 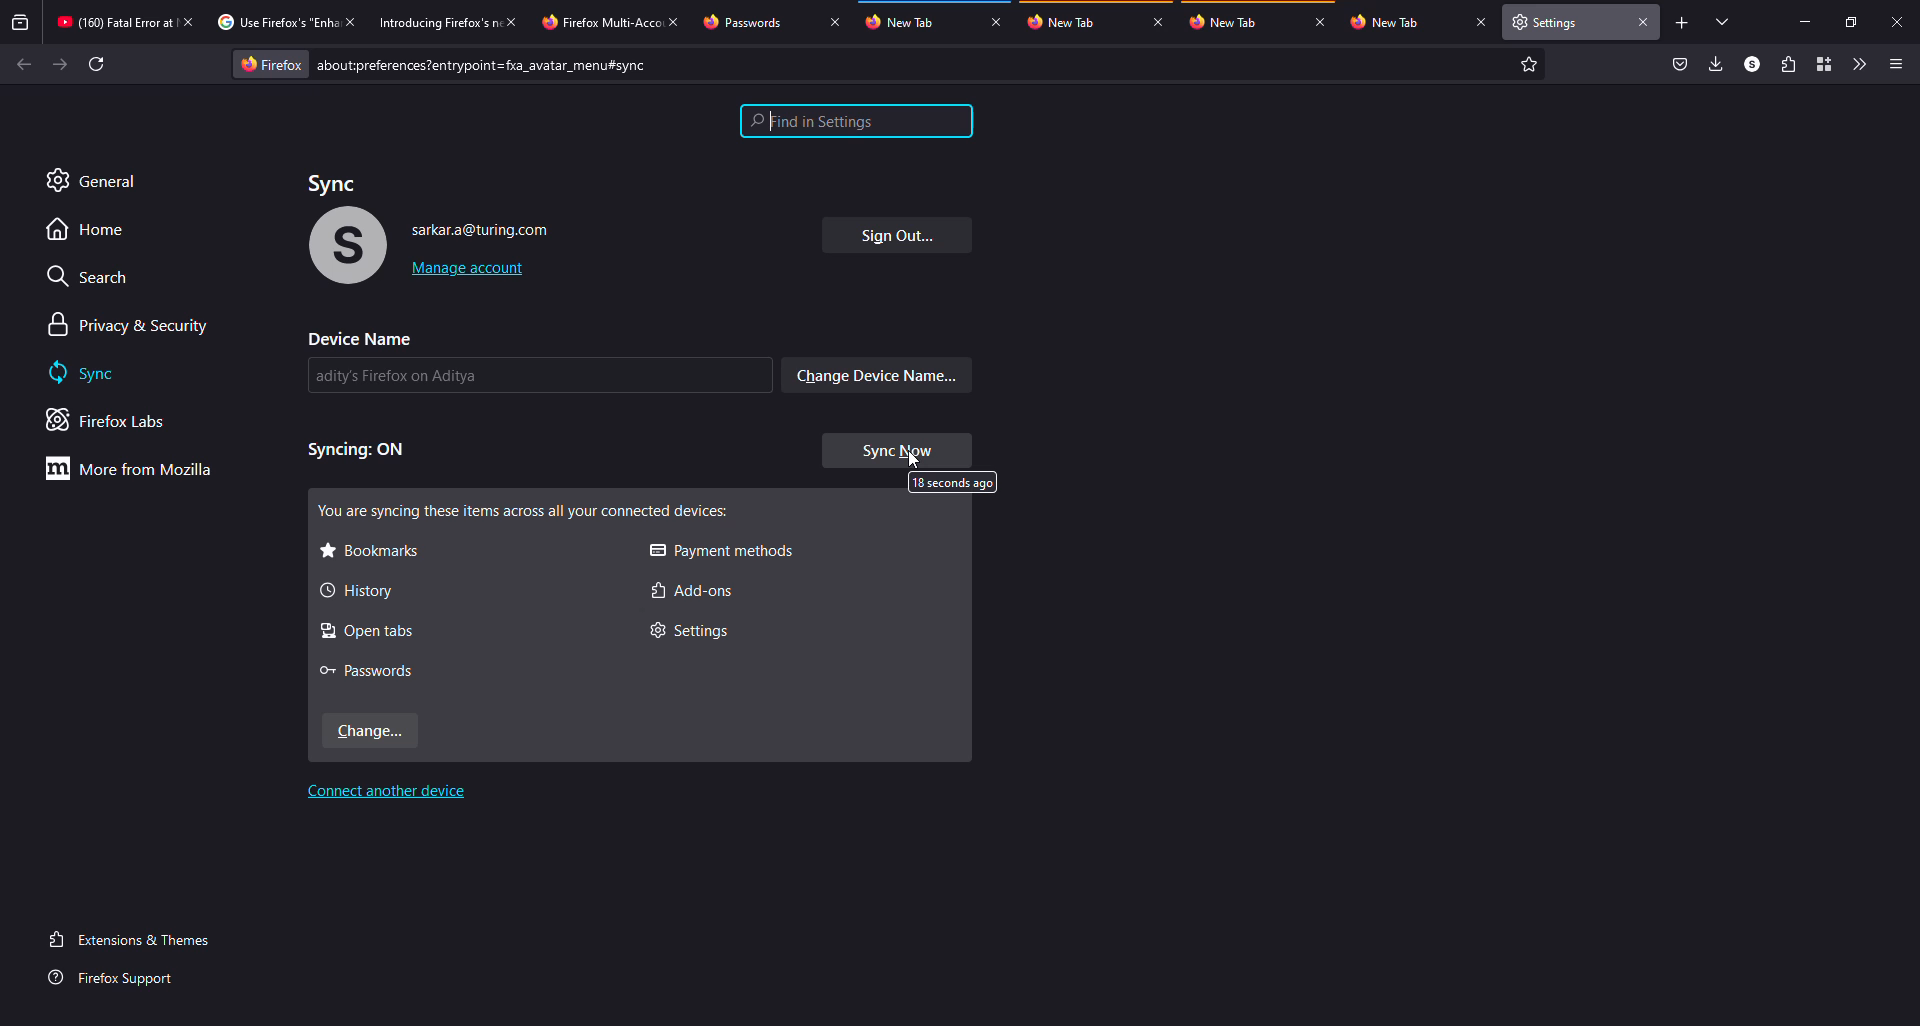 I want to click on tab, so click(x=918, y=23).